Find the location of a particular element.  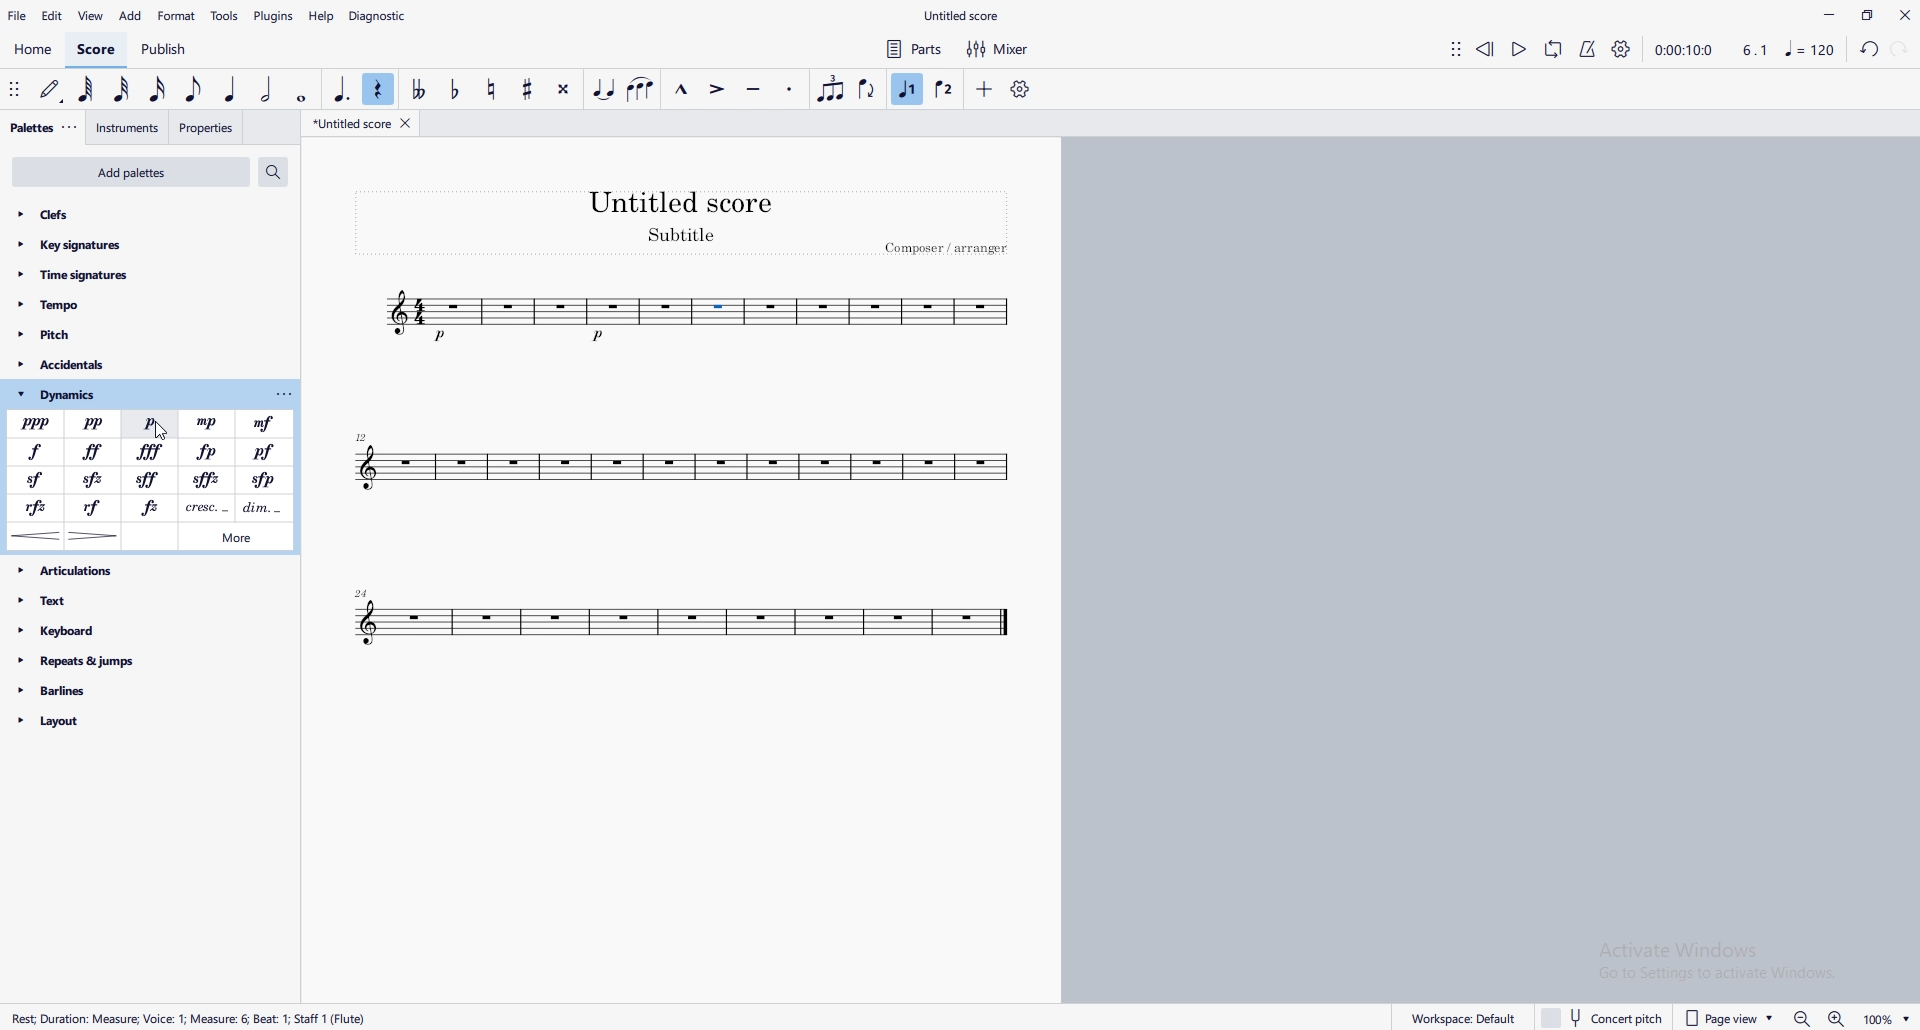

sforzando is located at coordinates (37, 481).